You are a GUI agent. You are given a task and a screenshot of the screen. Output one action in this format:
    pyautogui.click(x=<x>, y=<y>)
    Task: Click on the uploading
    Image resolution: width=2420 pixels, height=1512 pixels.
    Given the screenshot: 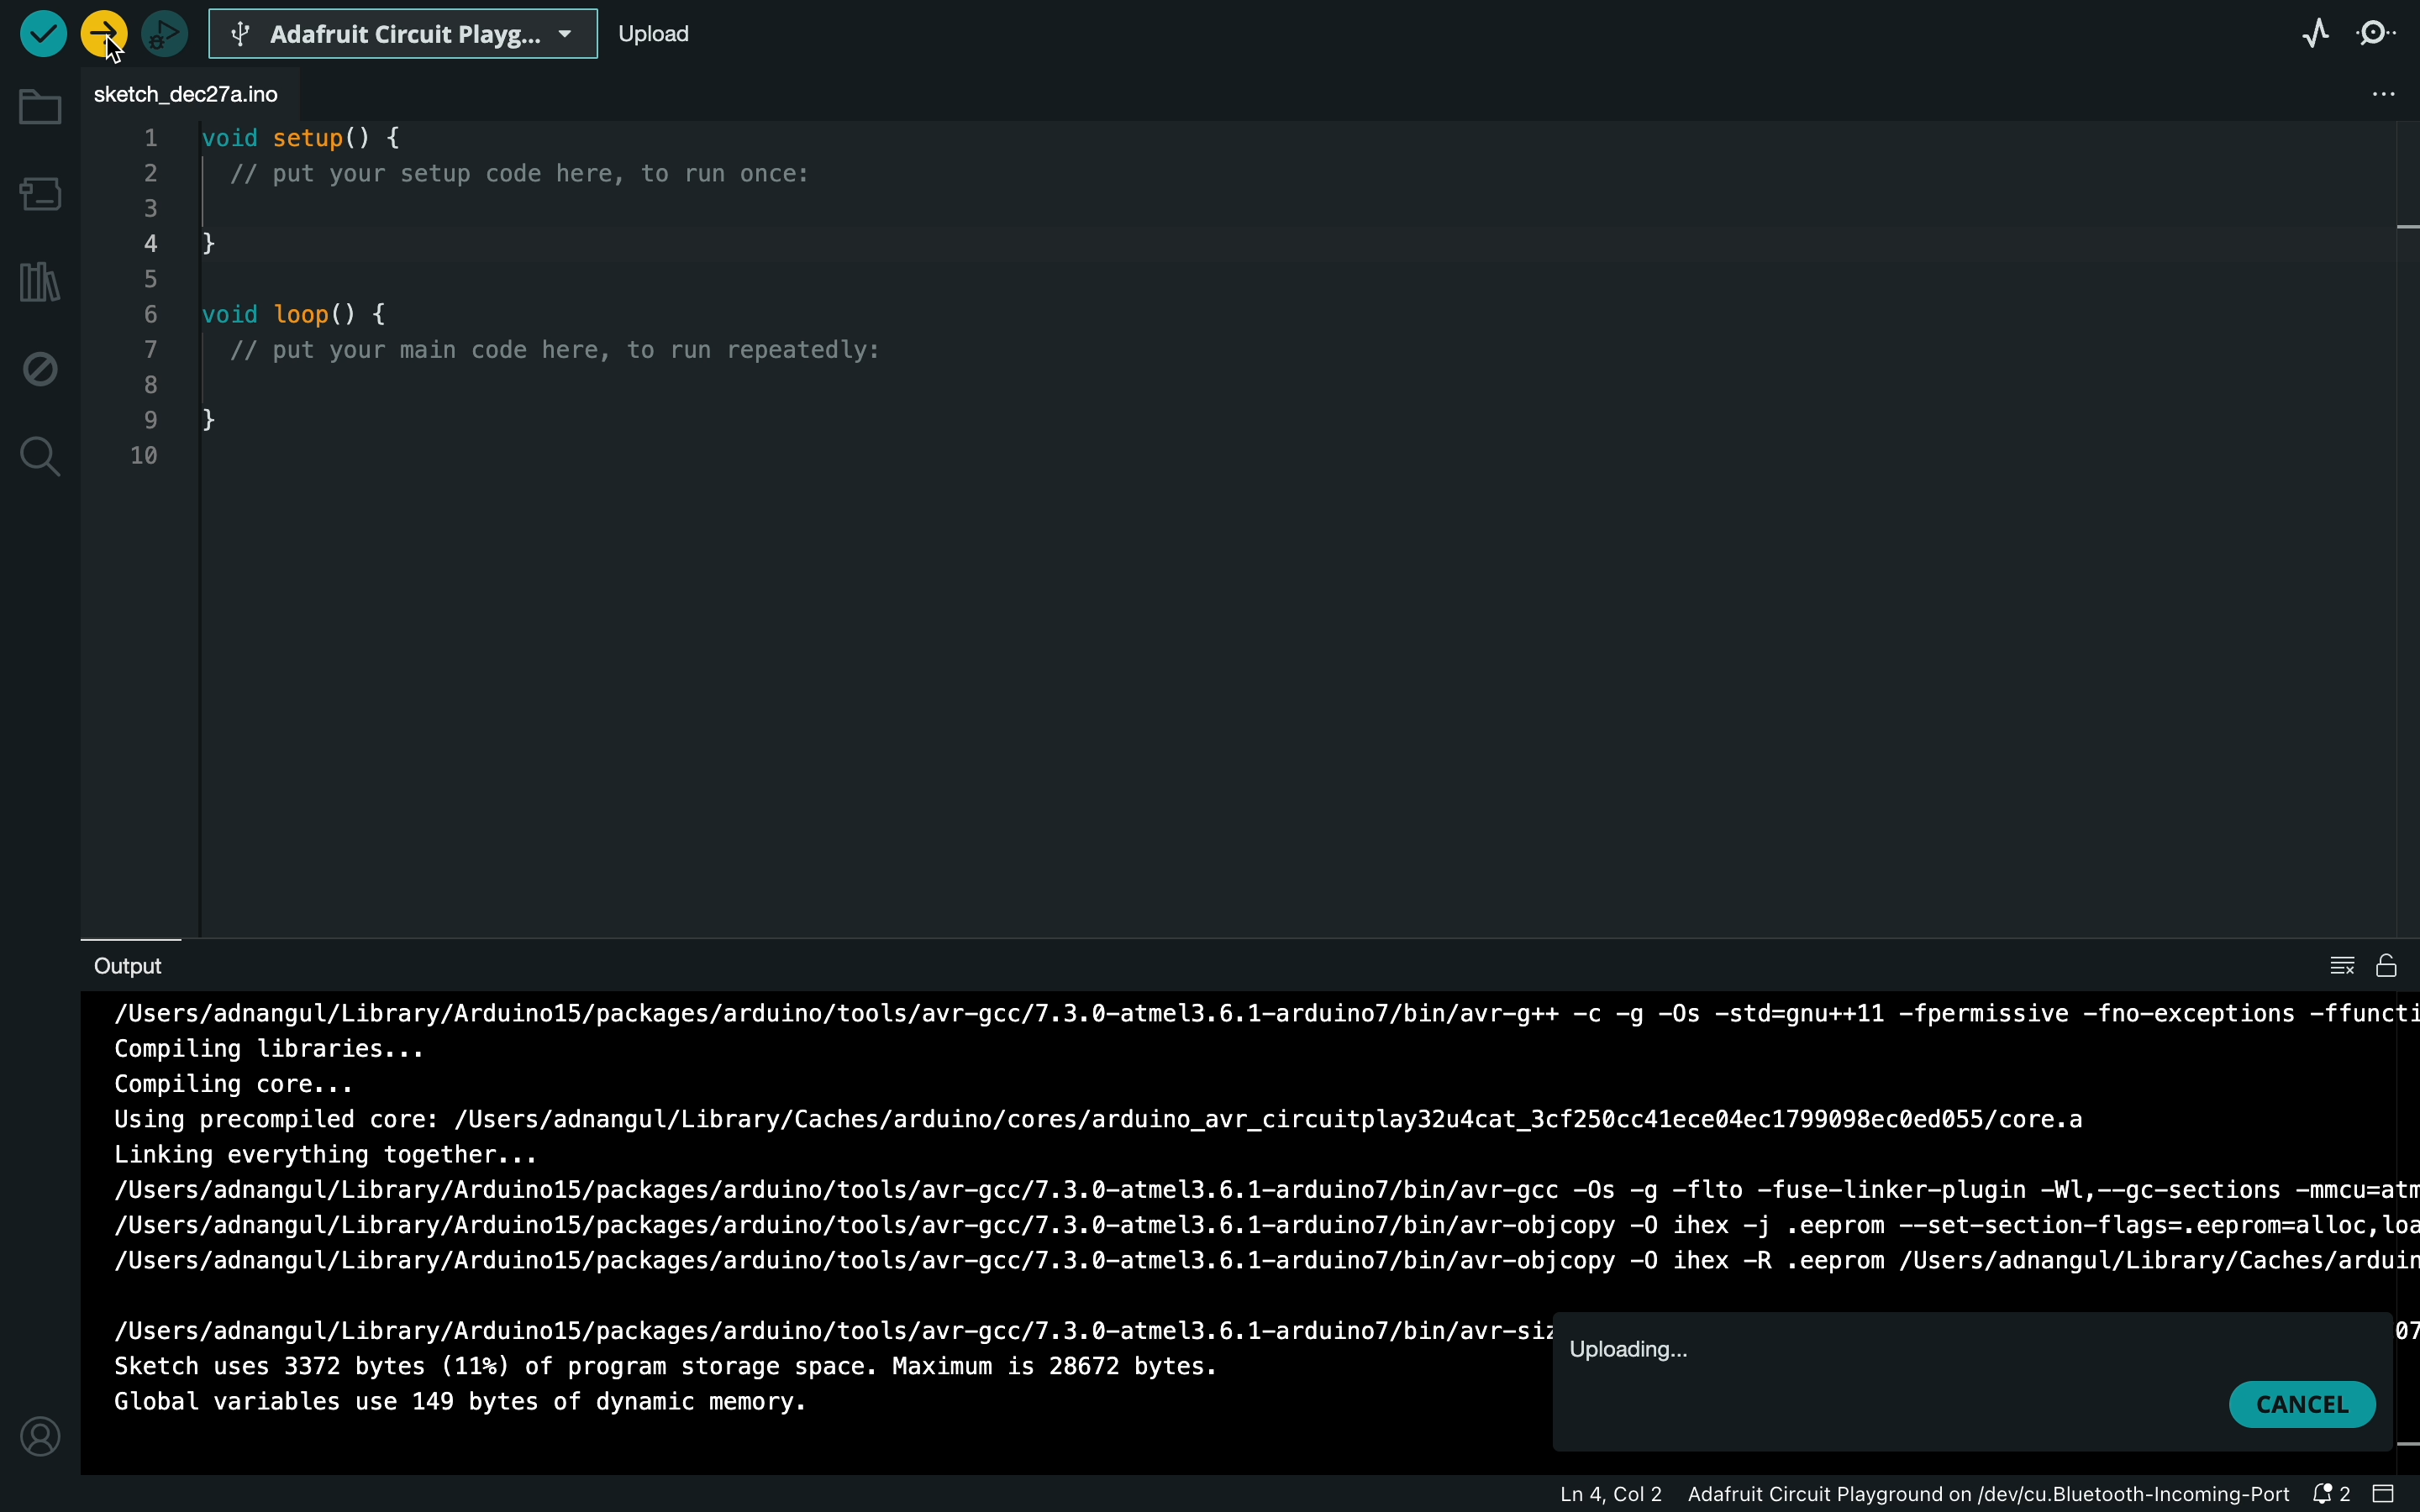 What is the action you would take?
    pyautogui.click(x=1652, y=1349)
    